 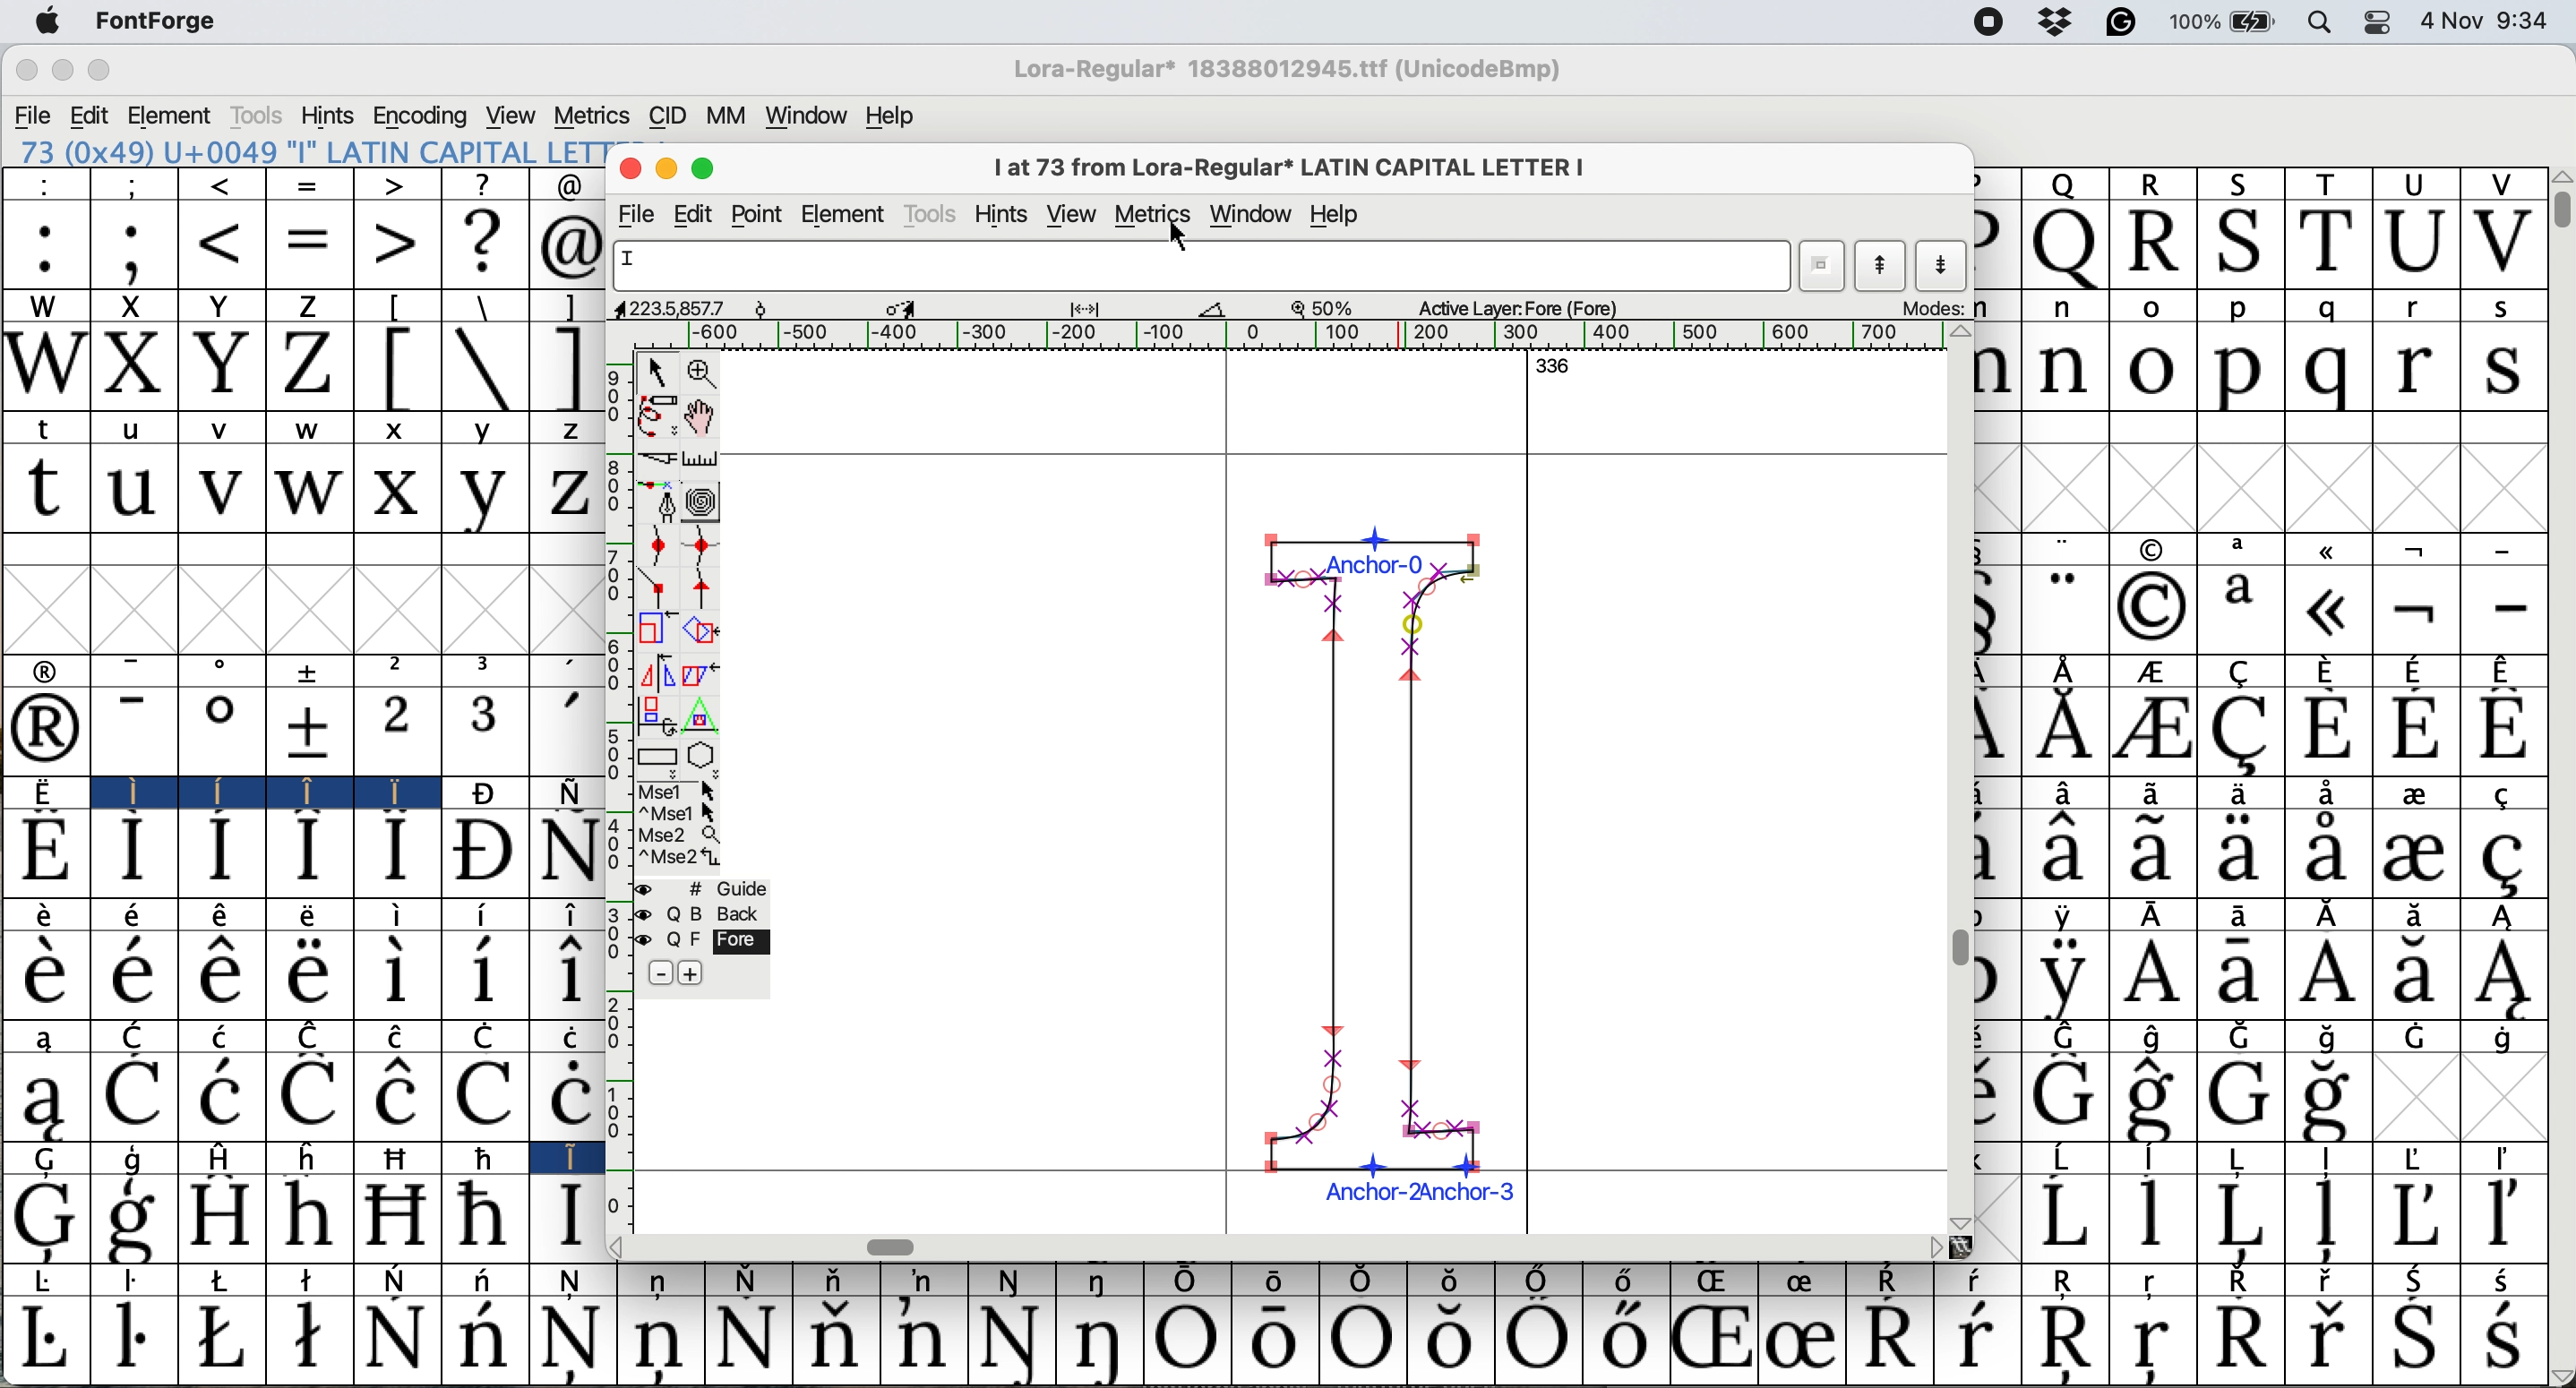 I want to click on Symbol, so click(x=579, y=1282).